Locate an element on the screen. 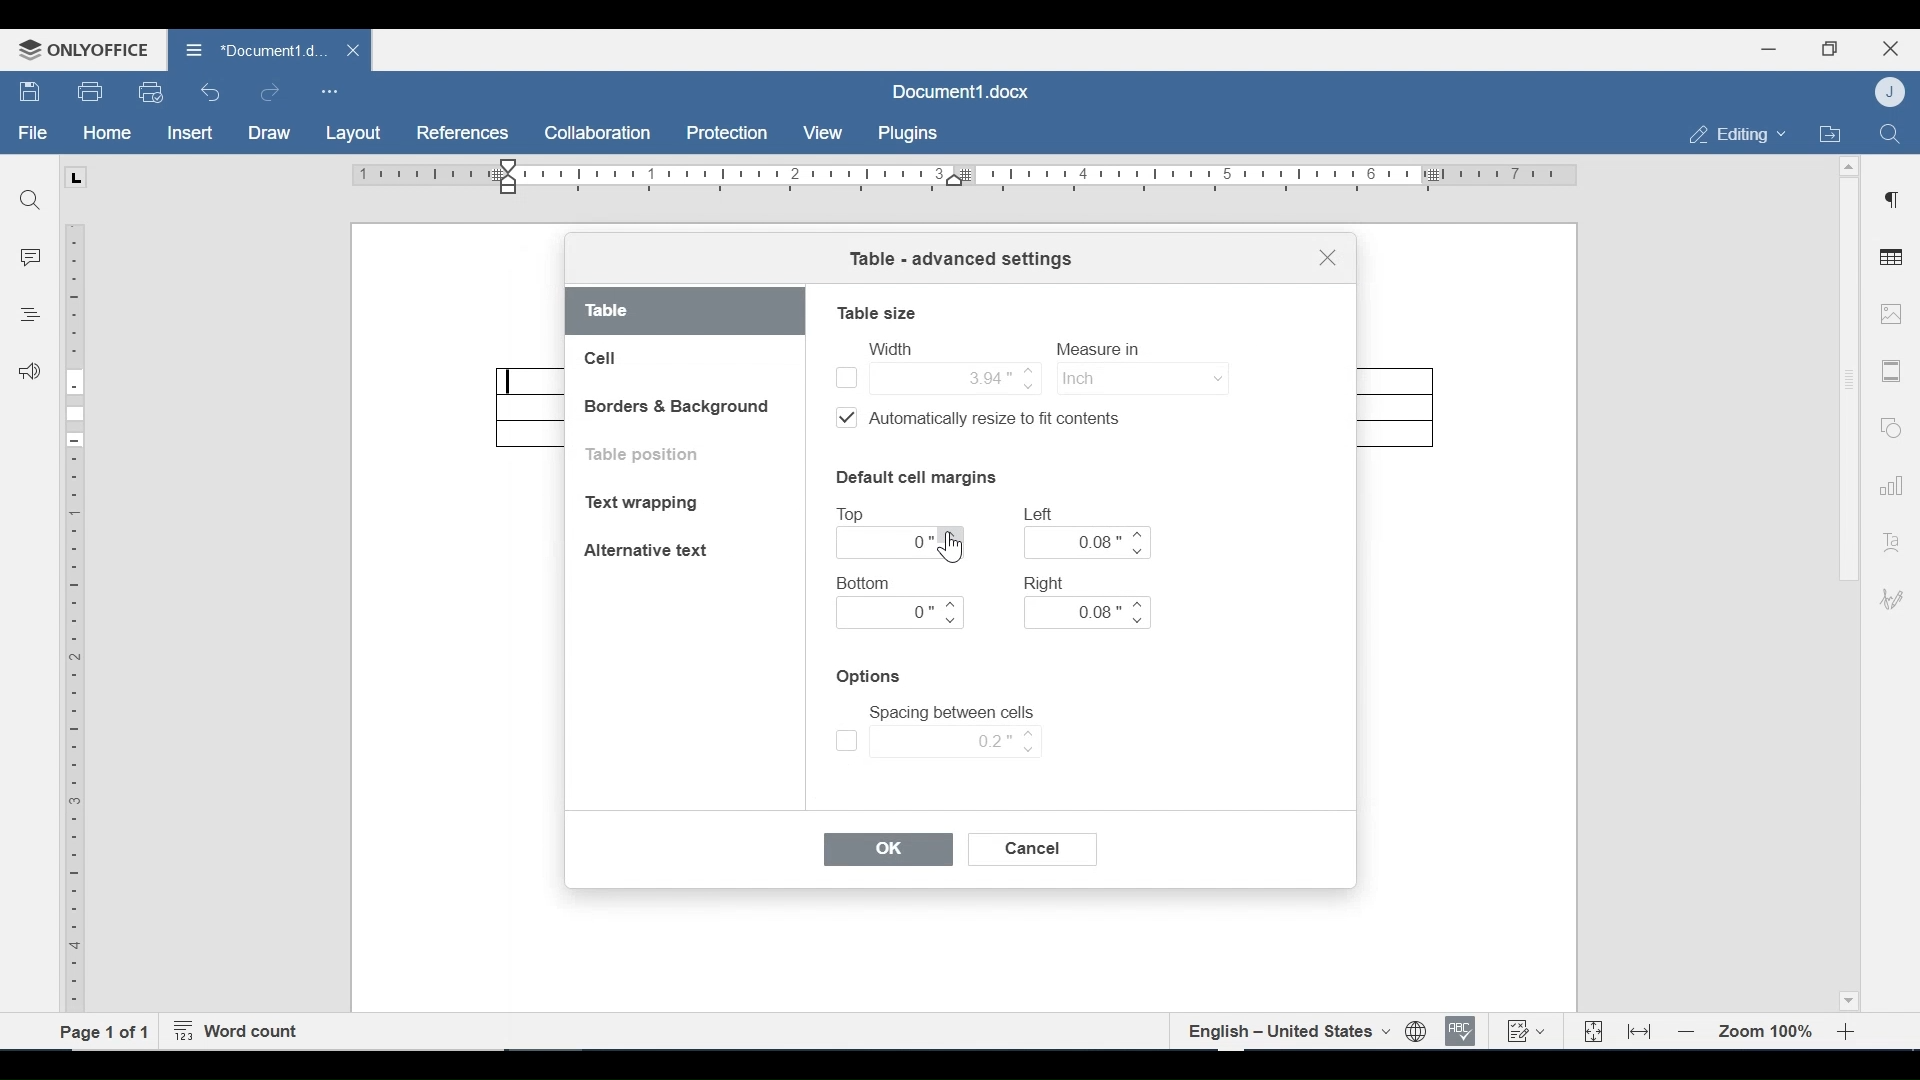 This screenshot has height=1080, width=1920. *Document1.docx is located at coordinates (254, 47).